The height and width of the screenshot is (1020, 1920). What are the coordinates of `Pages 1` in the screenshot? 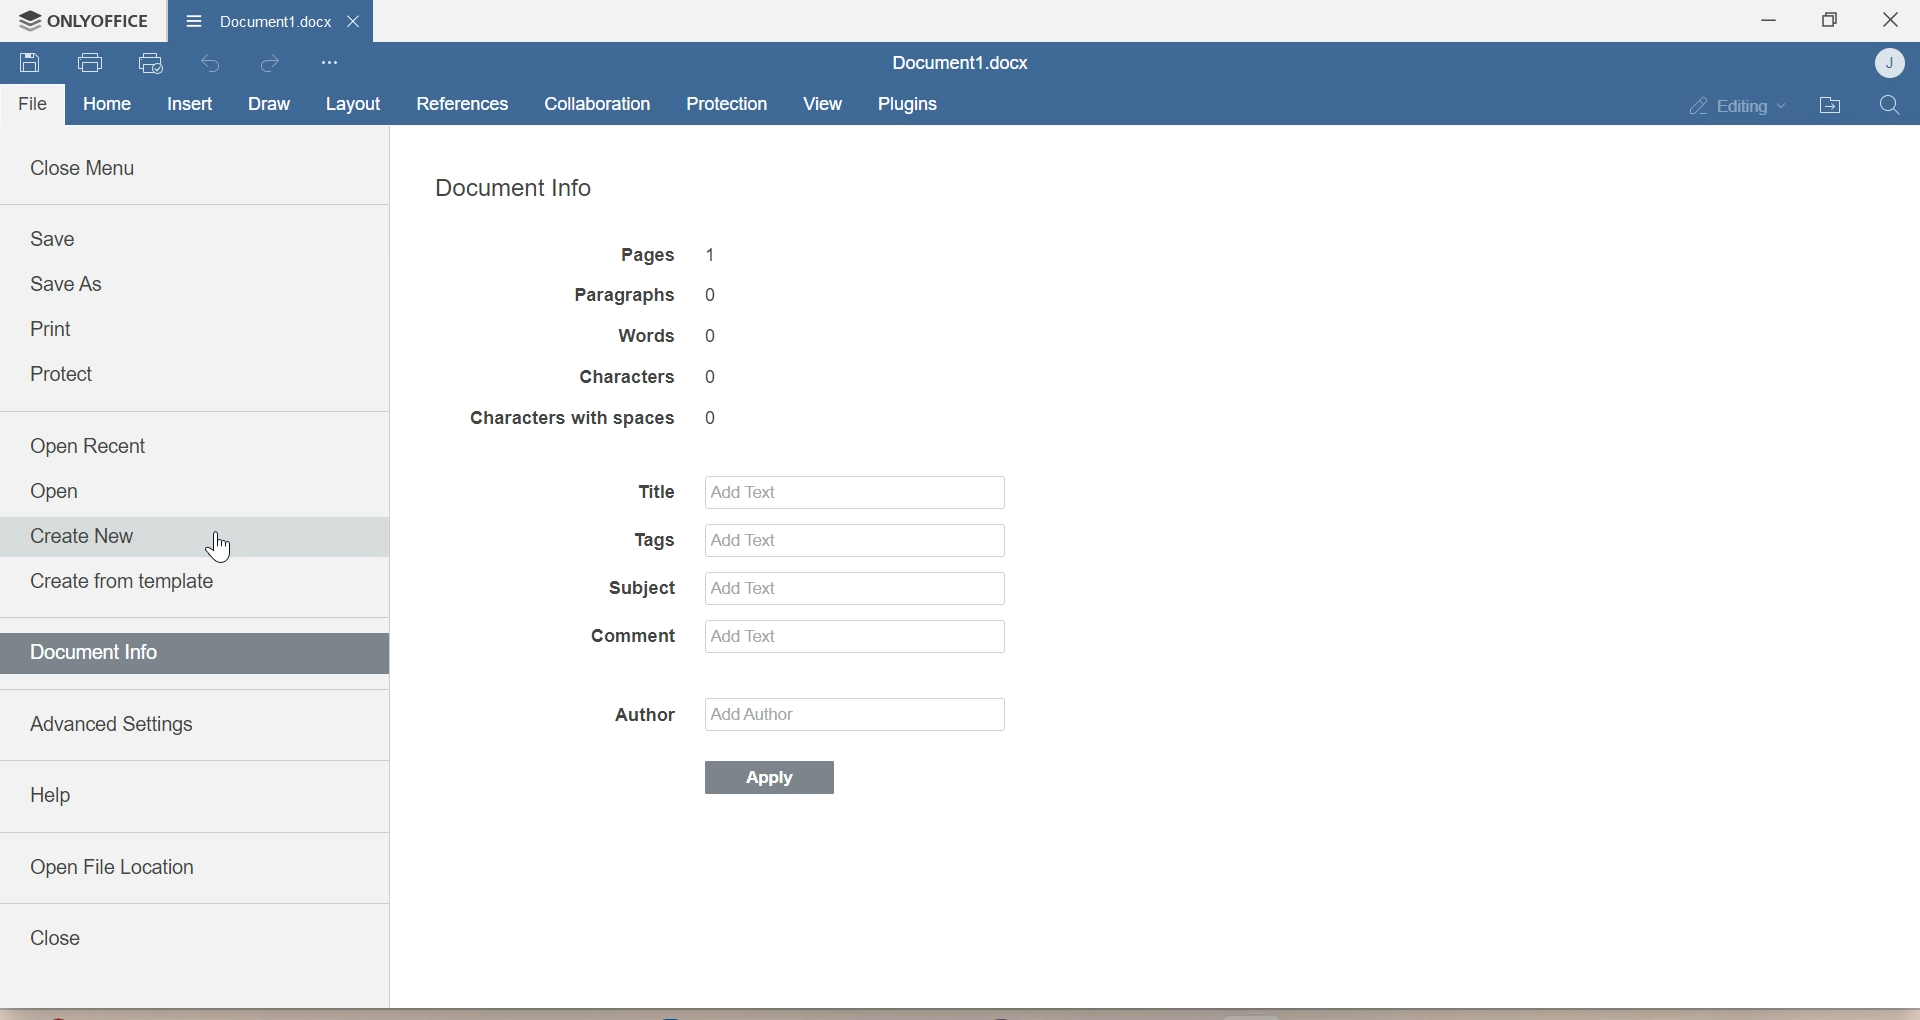 It's located at (667, 256).